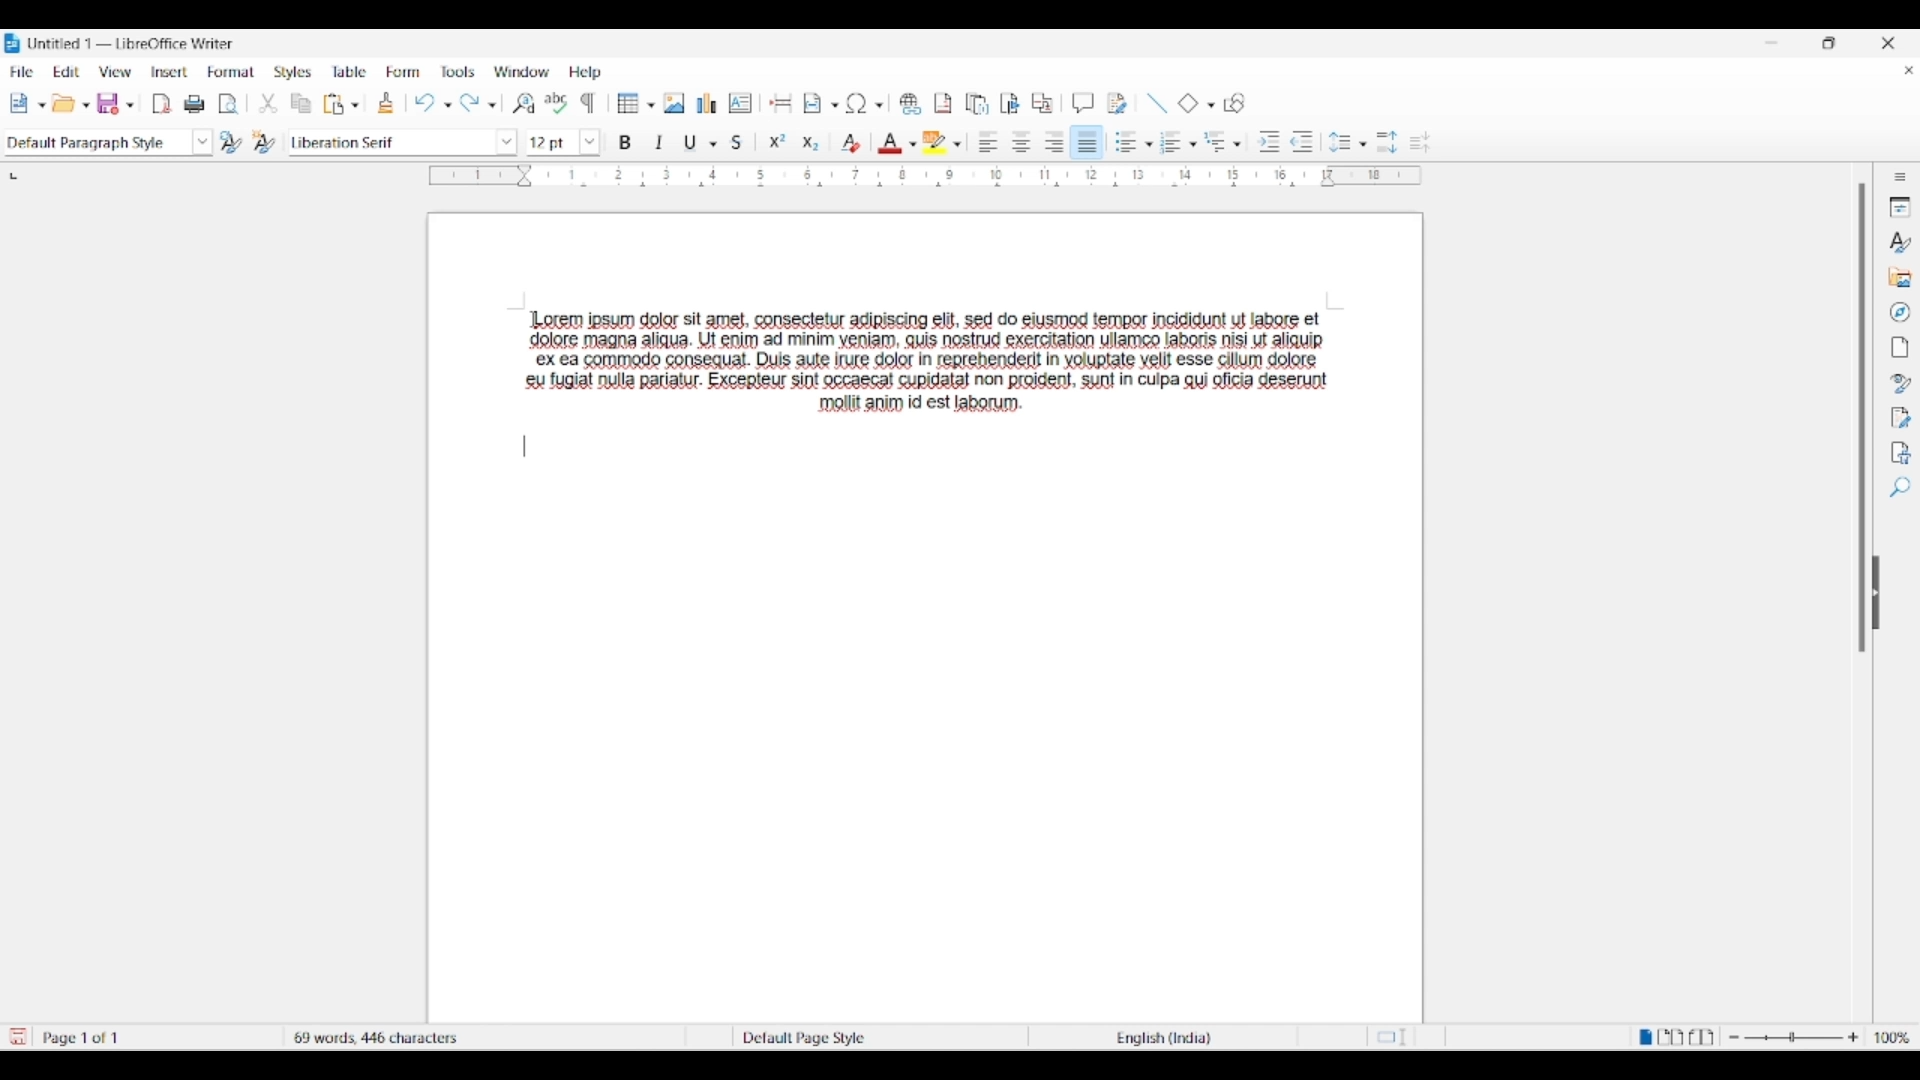  What do you see at coordinates (944, 104) in the screenshot?
I see `Insert footnote` at bounding box center [944, 104].